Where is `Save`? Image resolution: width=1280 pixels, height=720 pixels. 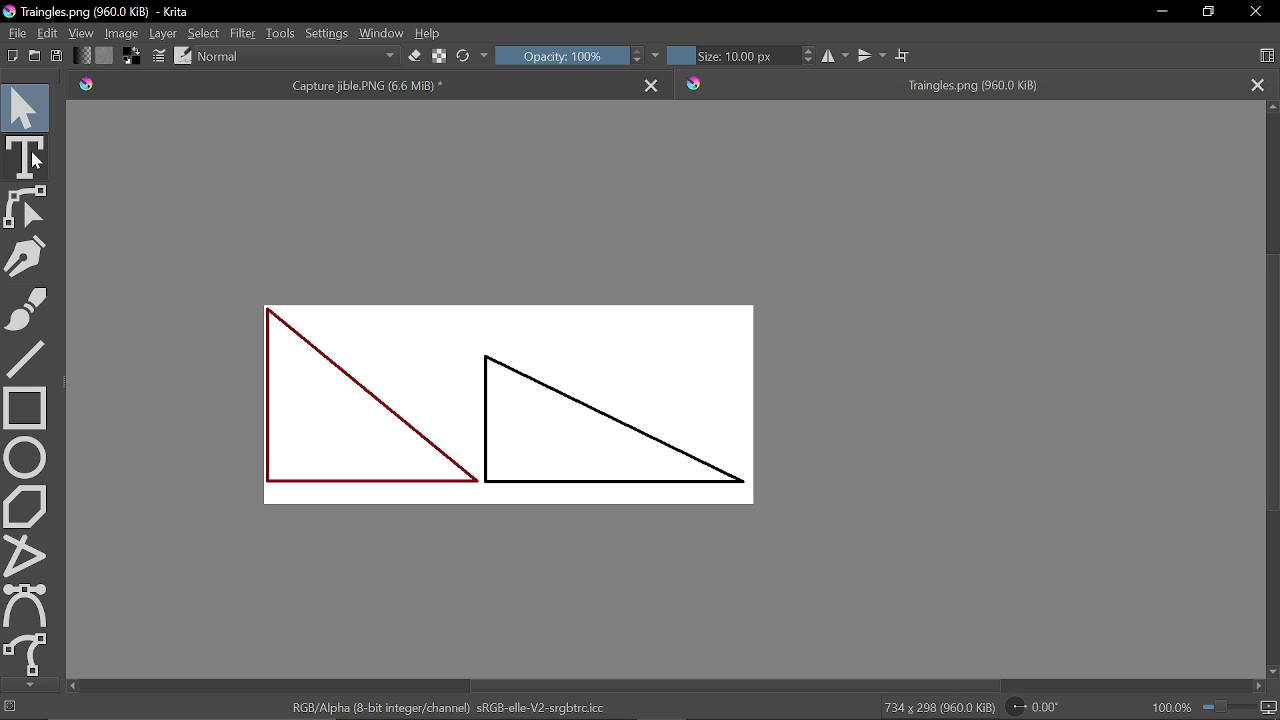
Save is located at coordinates (57, 57).